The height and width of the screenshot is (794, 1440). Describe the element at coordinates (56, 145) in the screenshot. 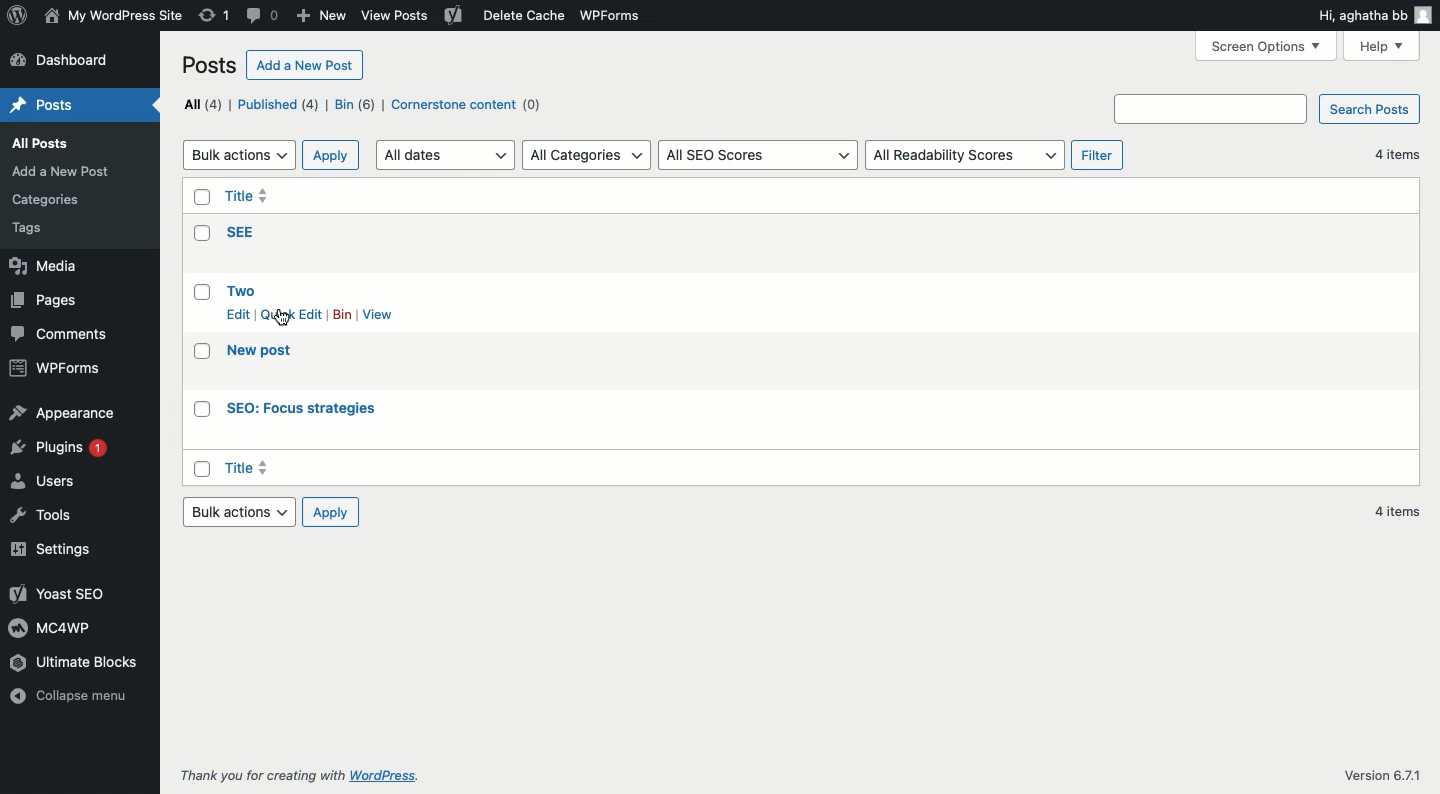

I see `All posts` at that location.